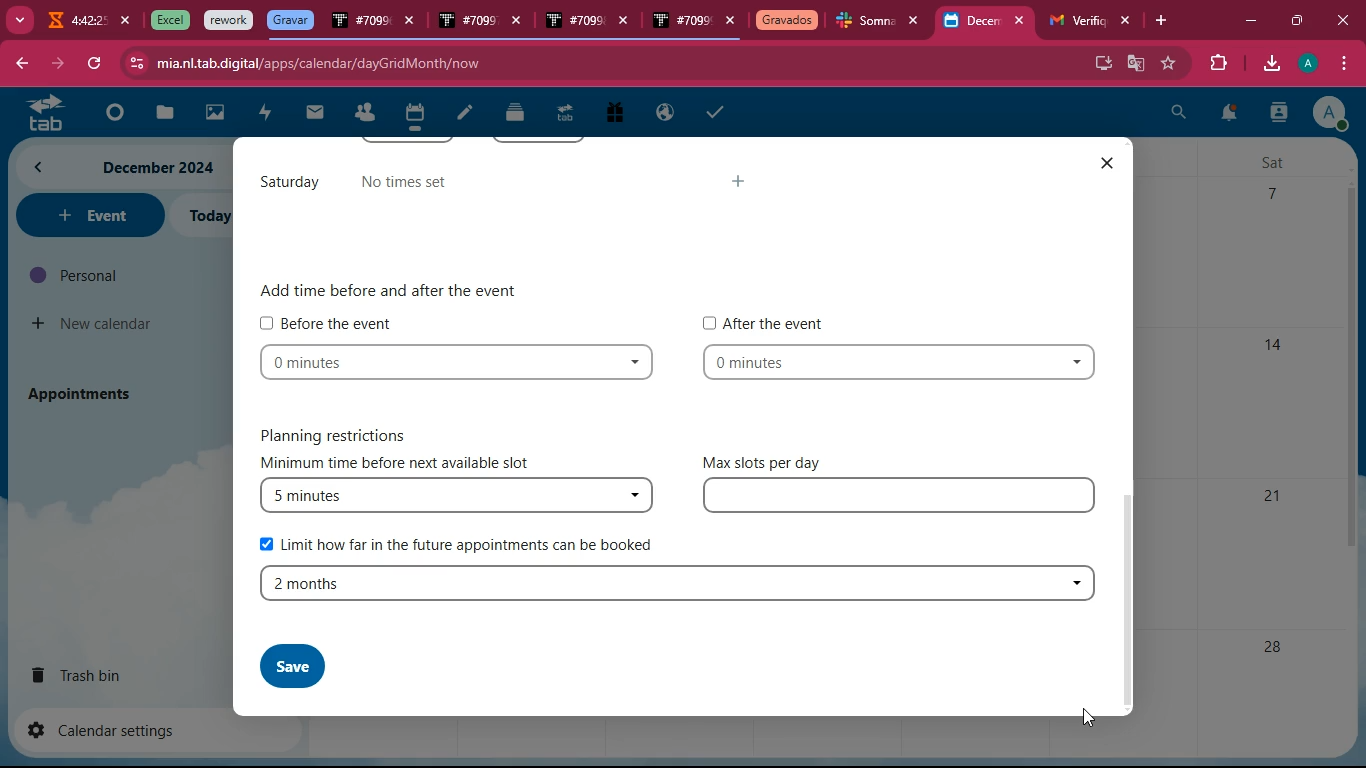  What do you see at coordinates (1136, 63) in the screenshot?
I see `google translator` at bounding box center [1136, 63].